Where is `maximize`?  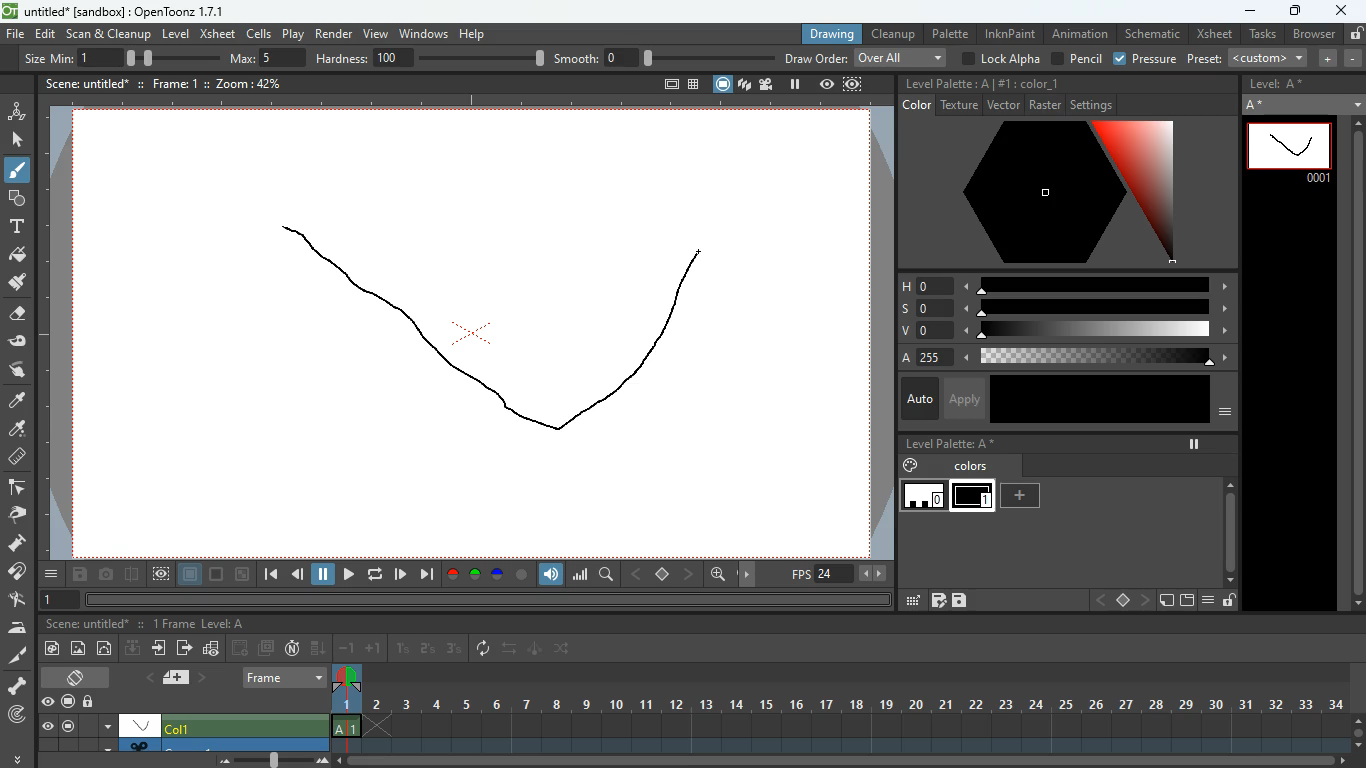
maximize is located at coordinates (1293, 13).